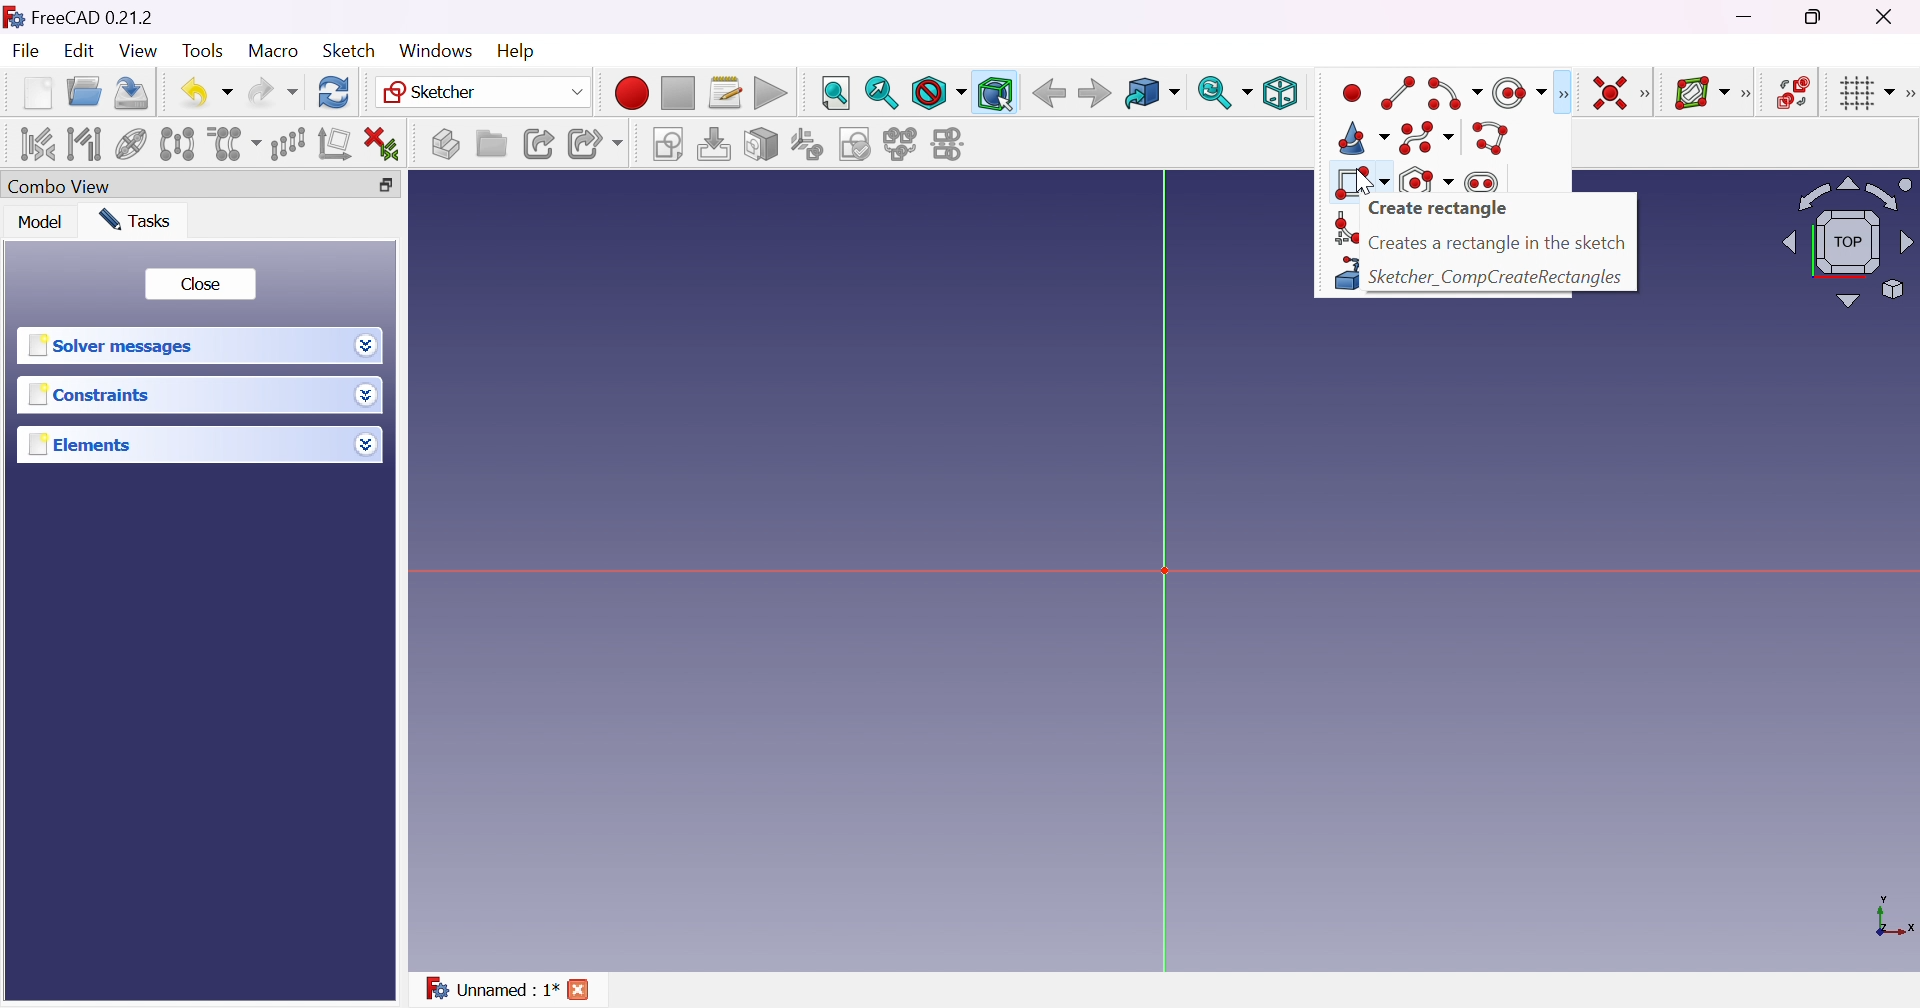 The height and width of the screenshot is (1008, 1920). Describe the element at coordinates (445, 142) in the screenshot. I see `Create part` at that location.